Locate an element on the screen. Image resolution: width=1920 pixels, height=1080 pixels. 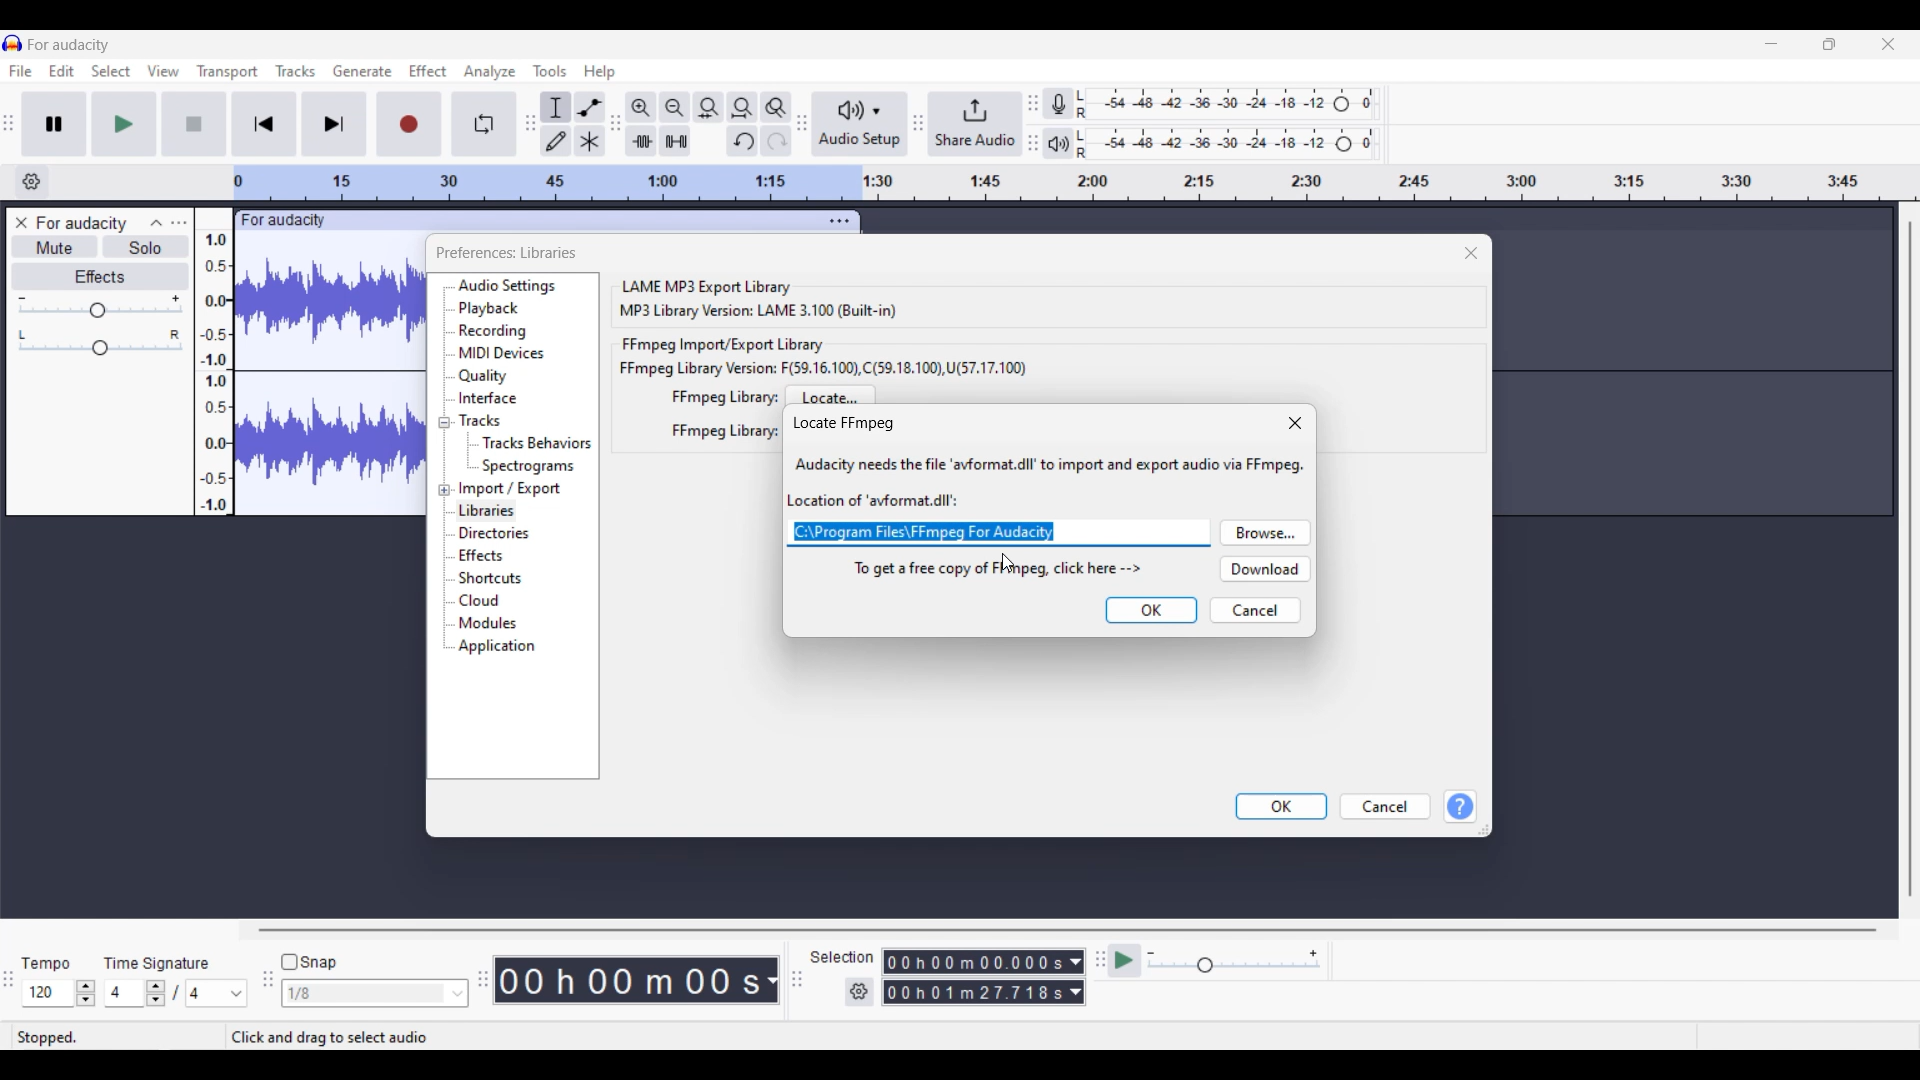
Modules is located at coordinates (492, 623).